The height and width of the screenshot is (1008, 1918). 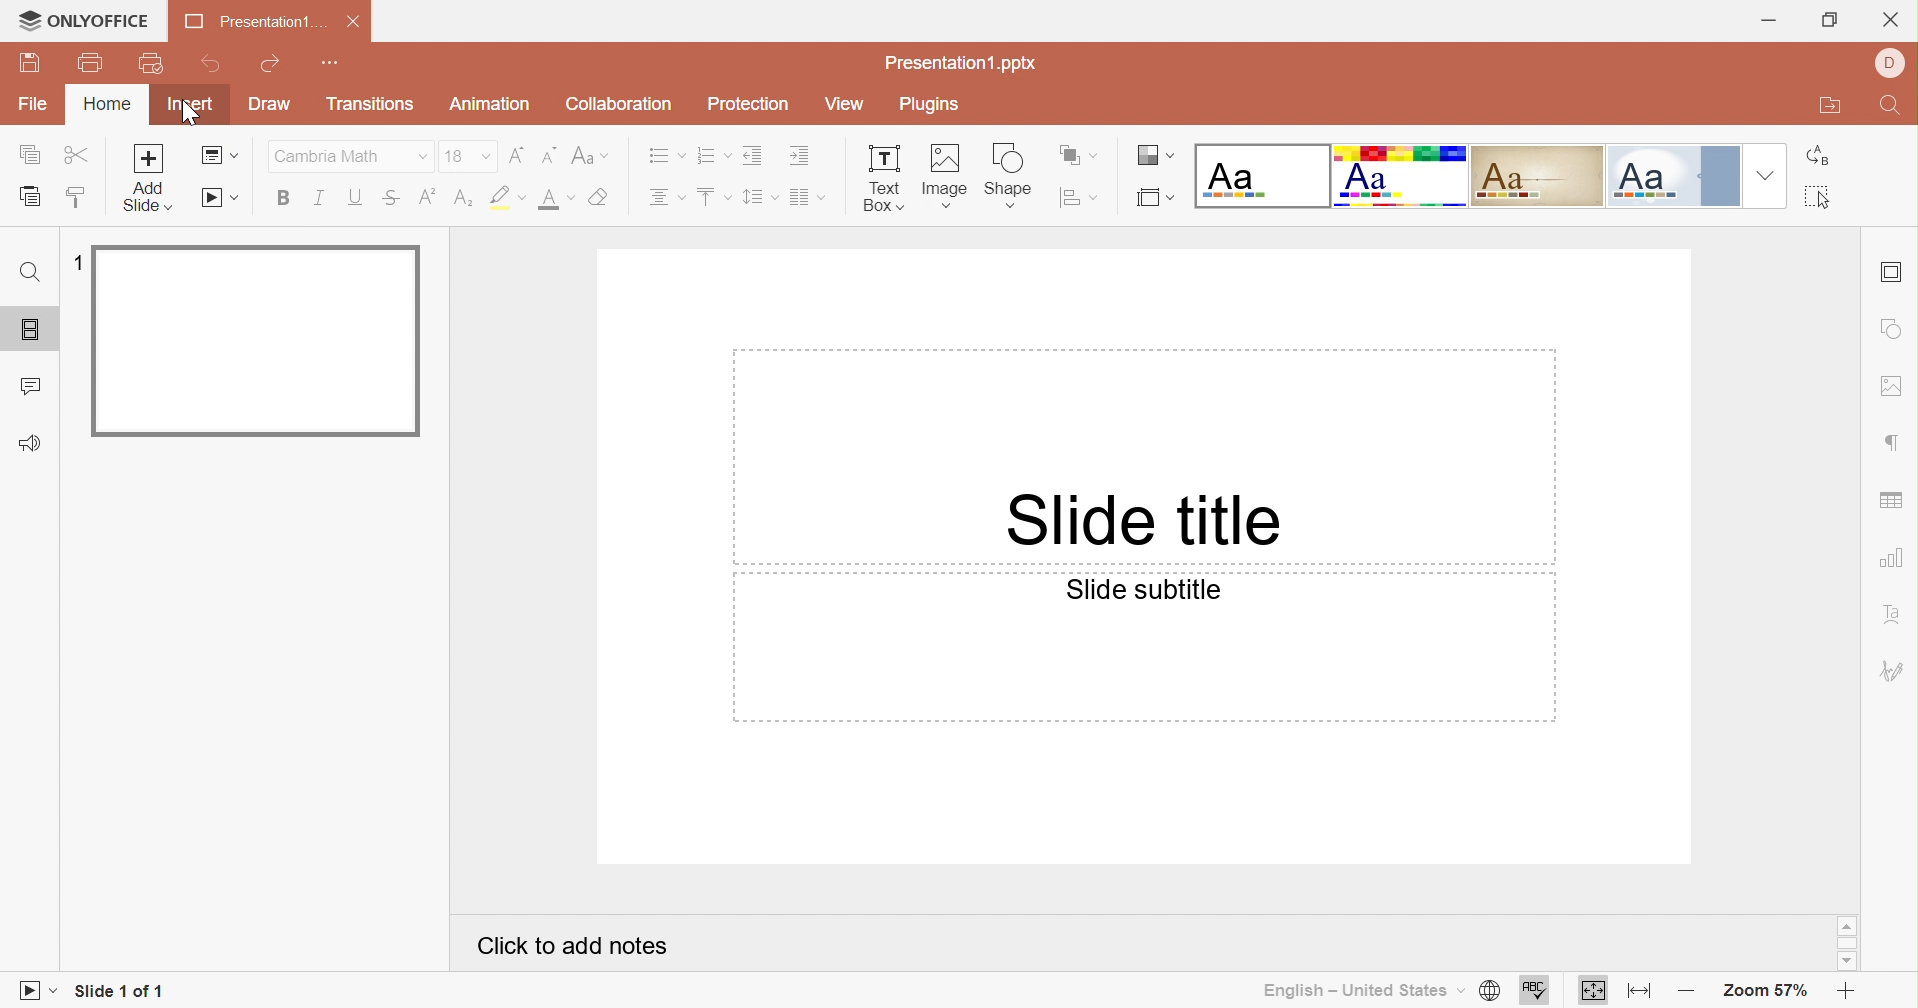 What do you see at coordinates (1009, 179) in the screenshot?
I see `Shapes` at bounding box center [1009, 179].